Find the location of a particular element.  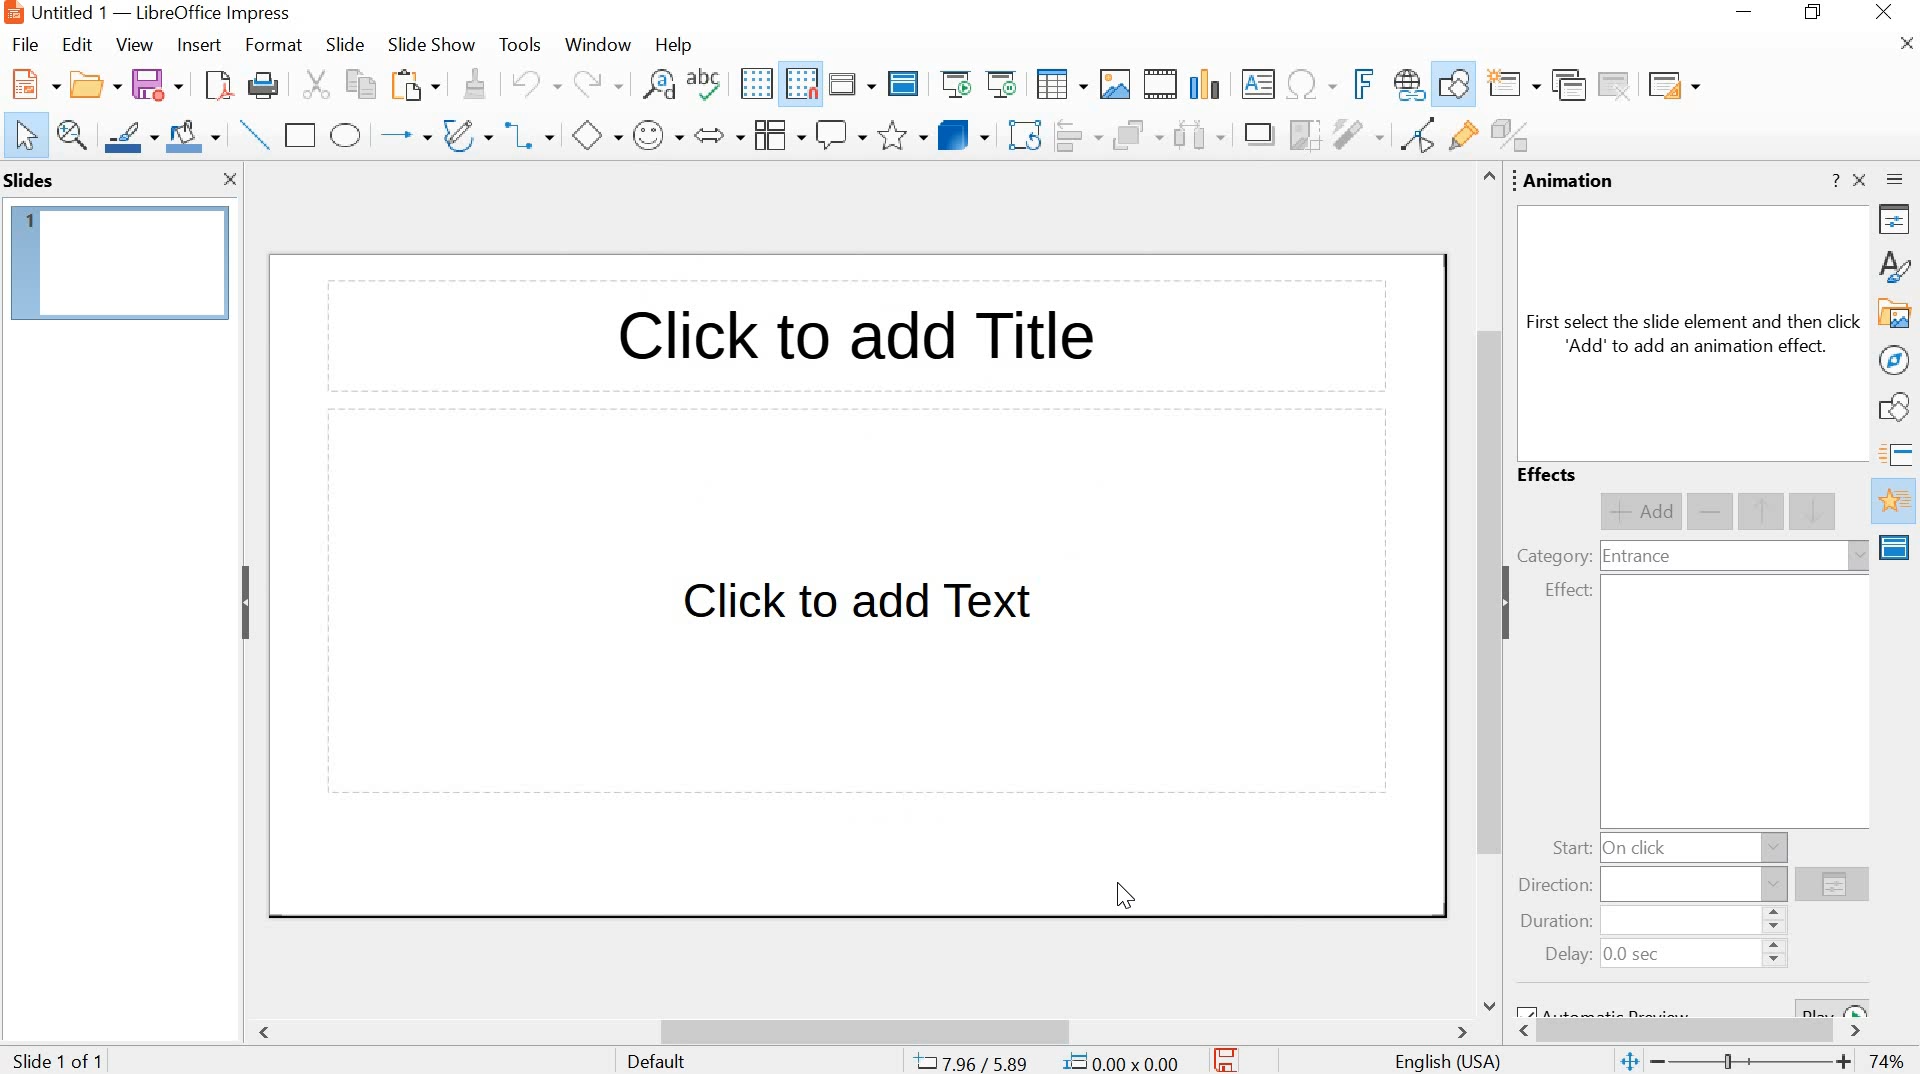

text is located at coordinates (1695, 334).